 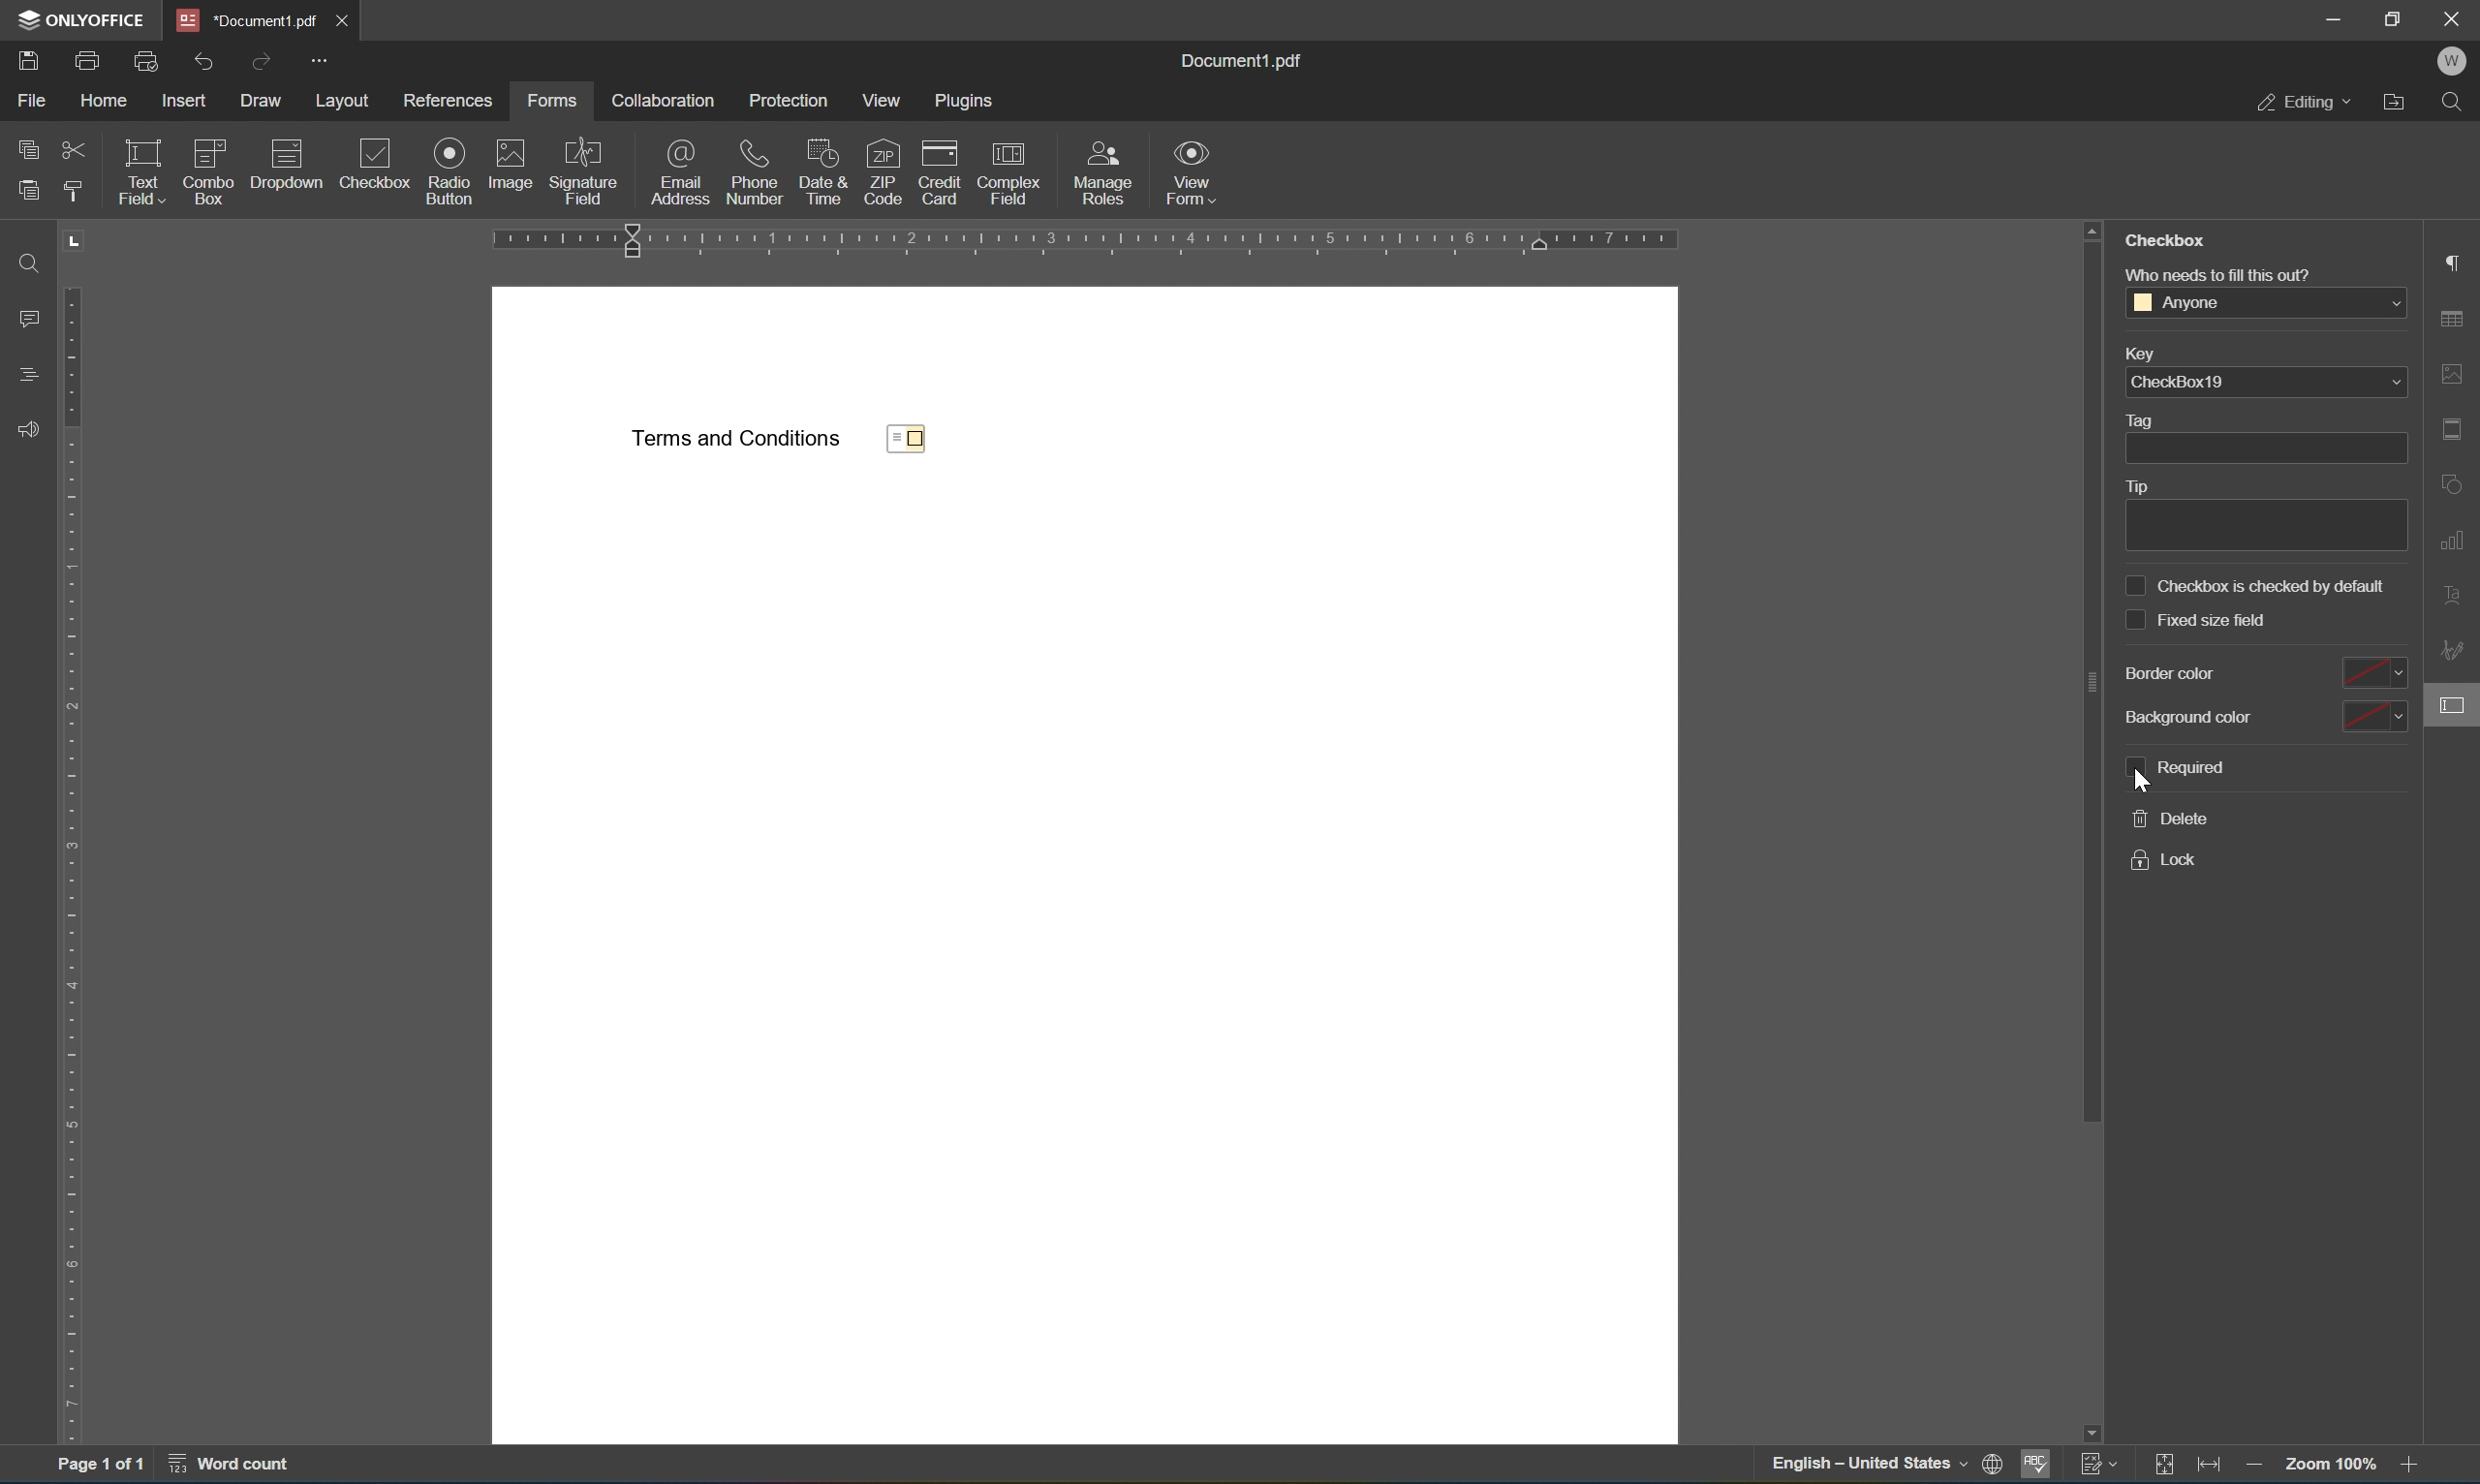 What do you see at coordinates (466, 190) in the screenshot?
I see `insert checkbox` at bounding box center [466, 190].